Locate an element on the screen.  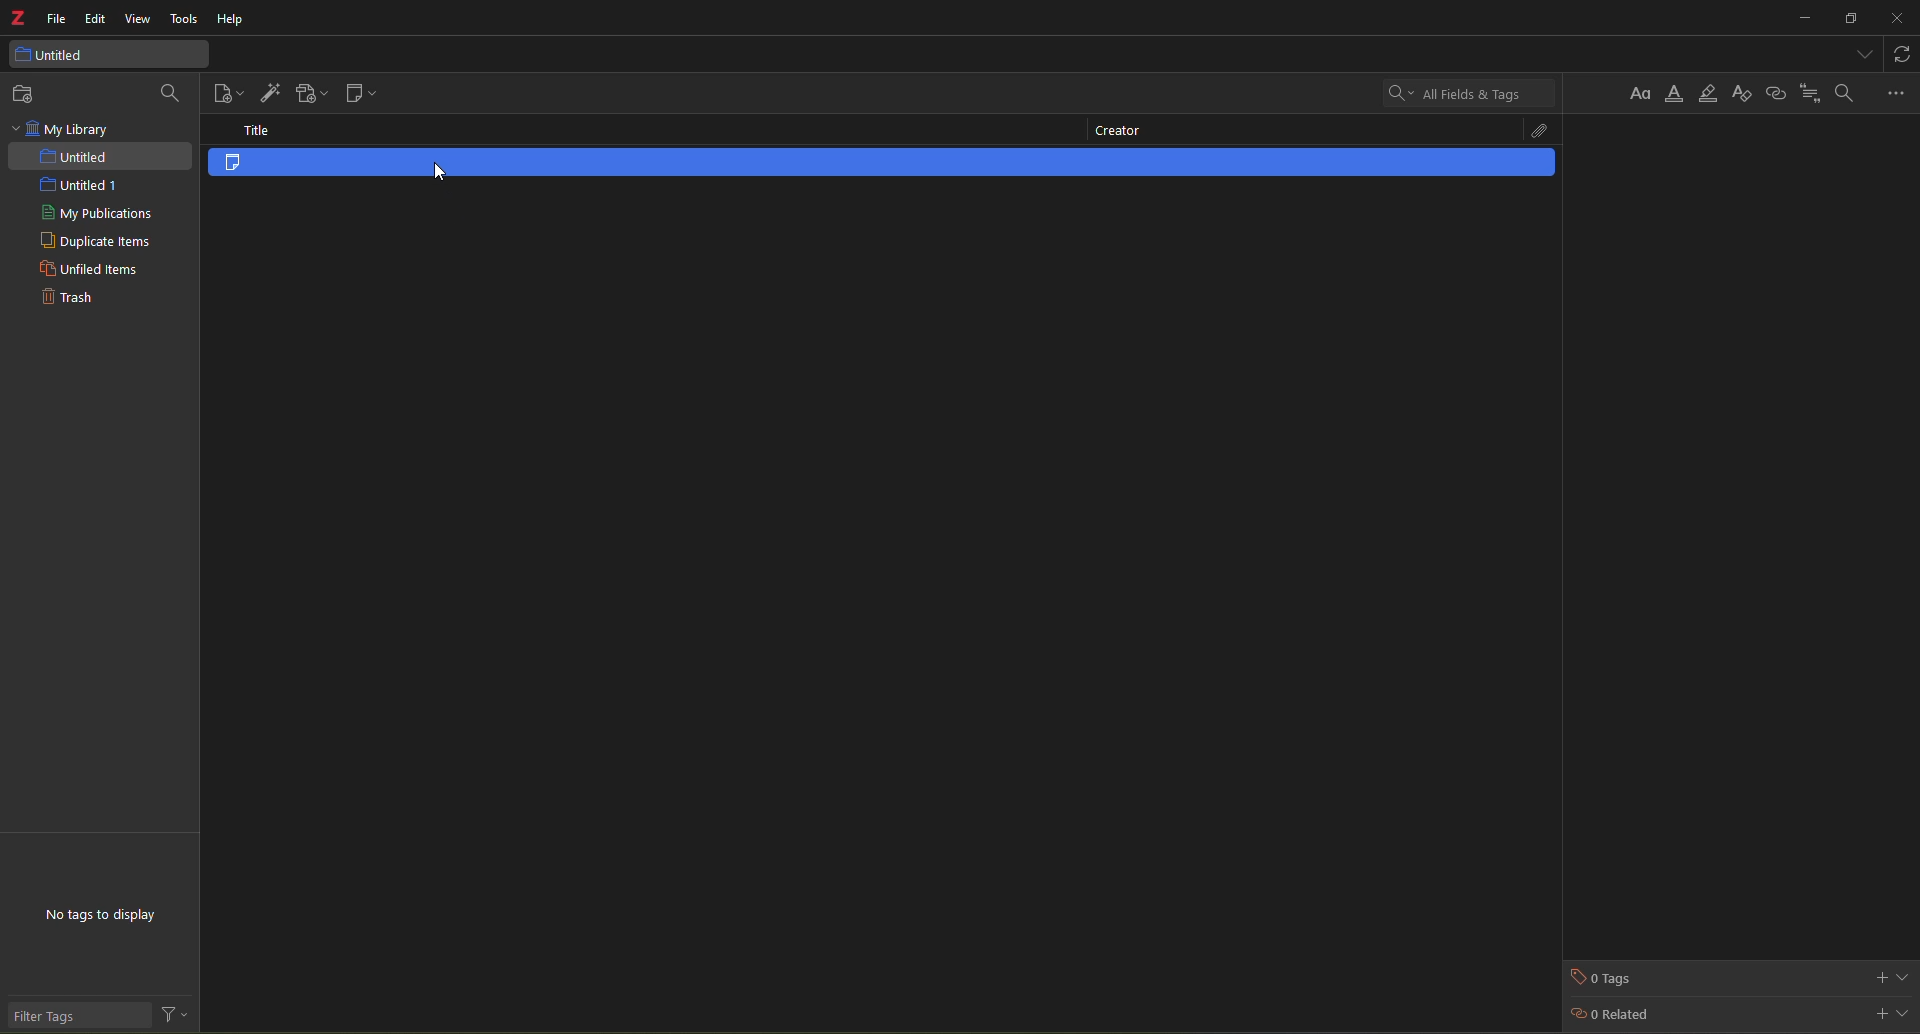
find and replace is located at coordinates (1844, 92).